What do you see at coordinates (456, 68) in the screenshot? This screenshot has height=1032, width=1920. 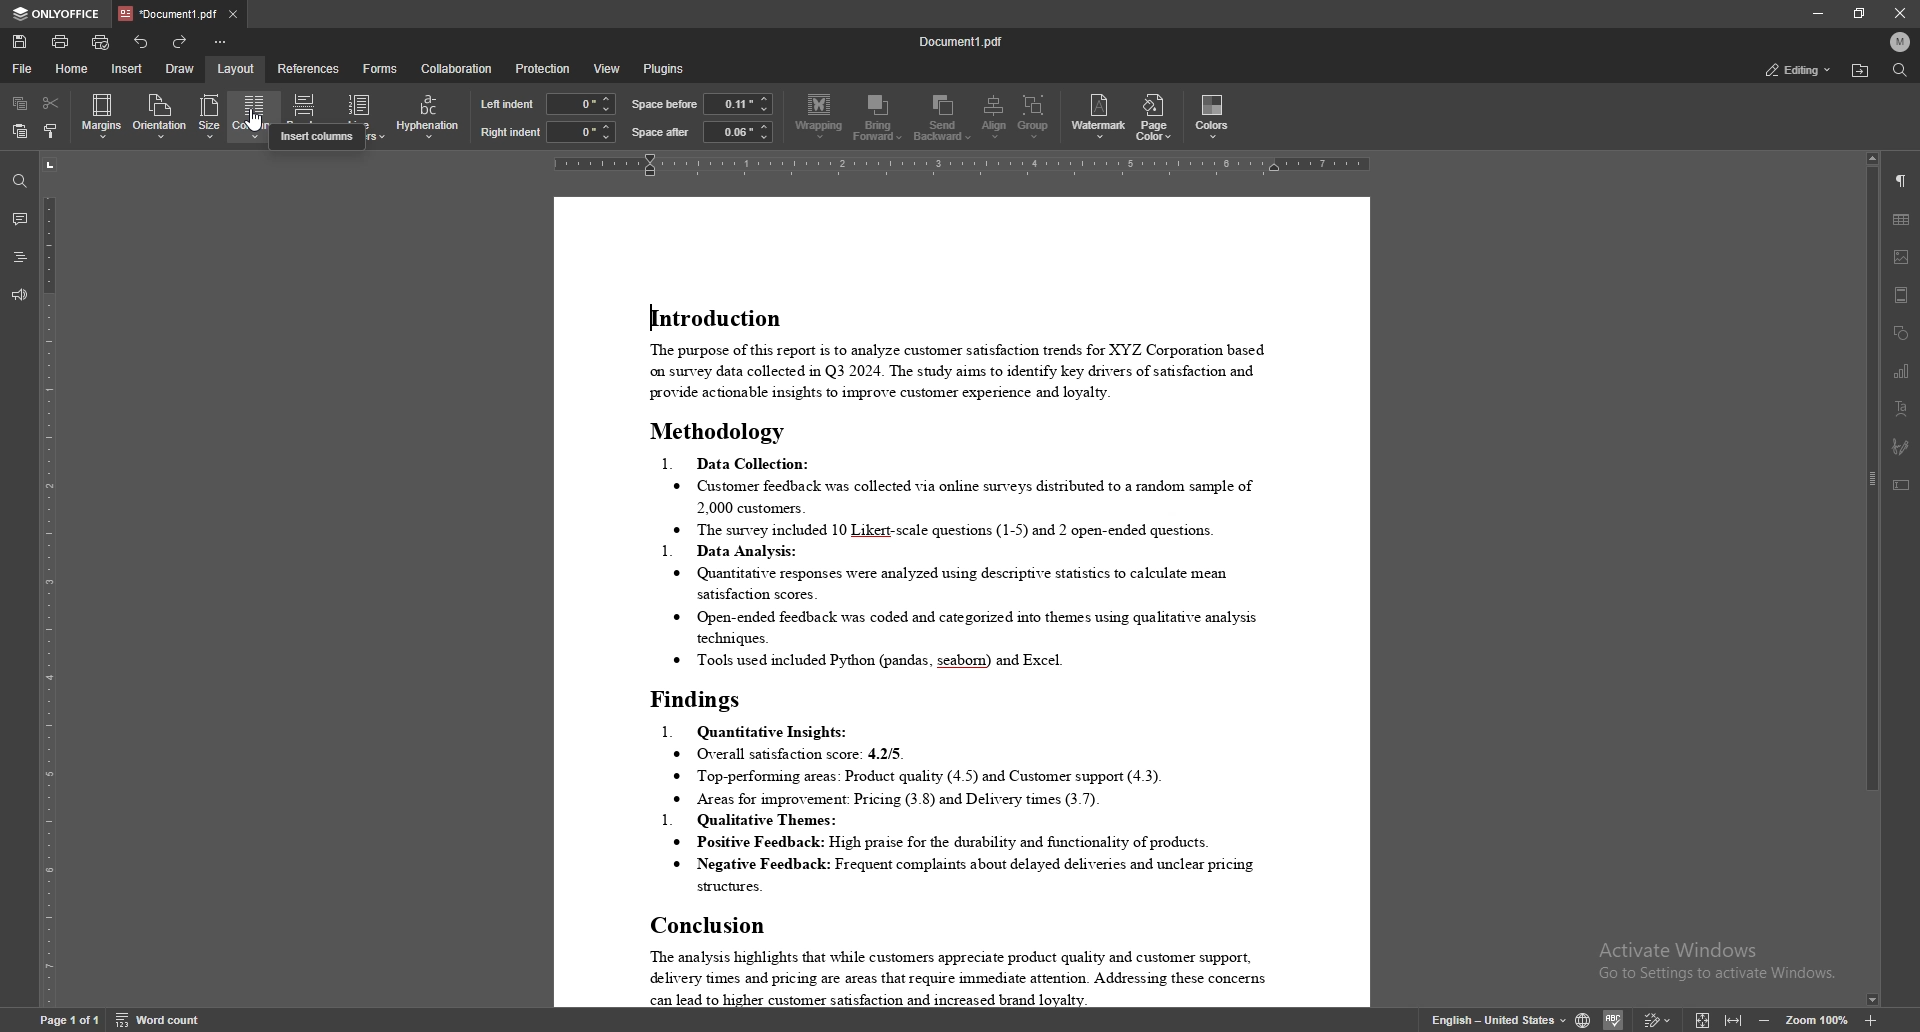 I see `collaboration` at bounding box center [456, 68].